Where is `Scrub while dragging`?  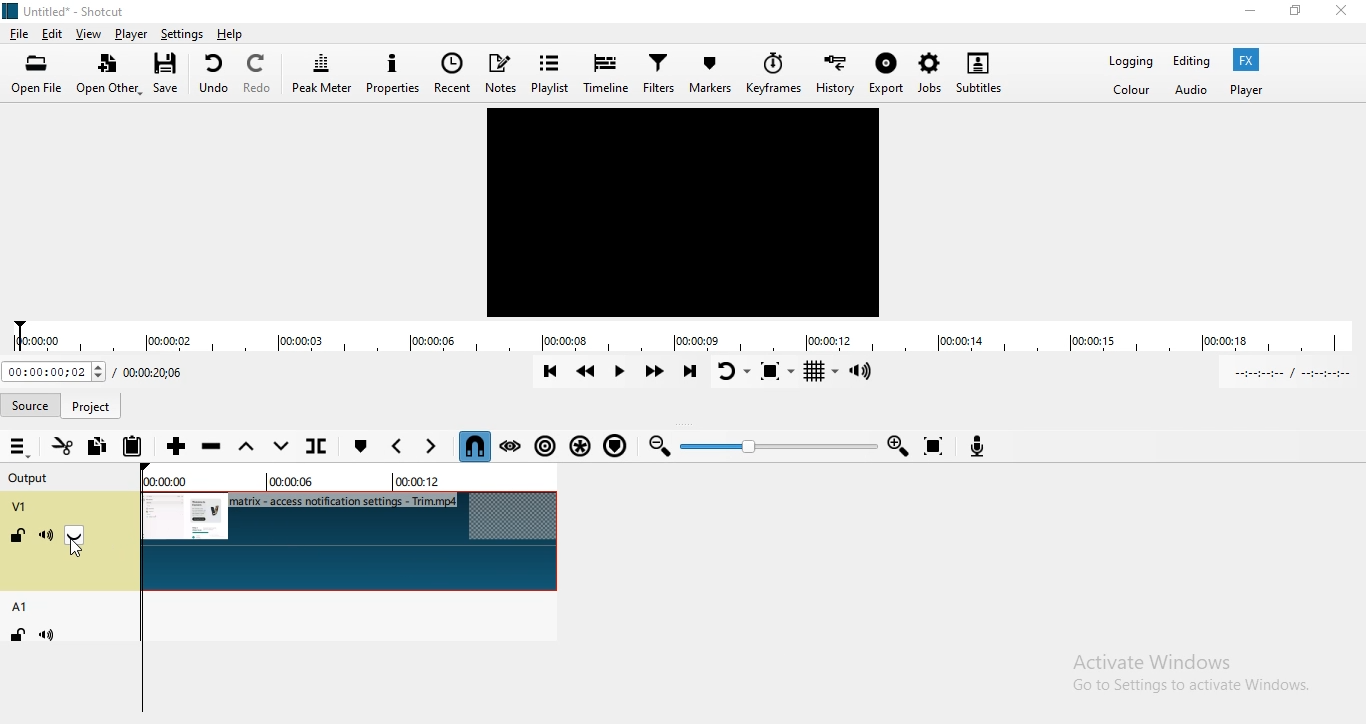
Scrub while dragging is located at coordinates (511, 446).